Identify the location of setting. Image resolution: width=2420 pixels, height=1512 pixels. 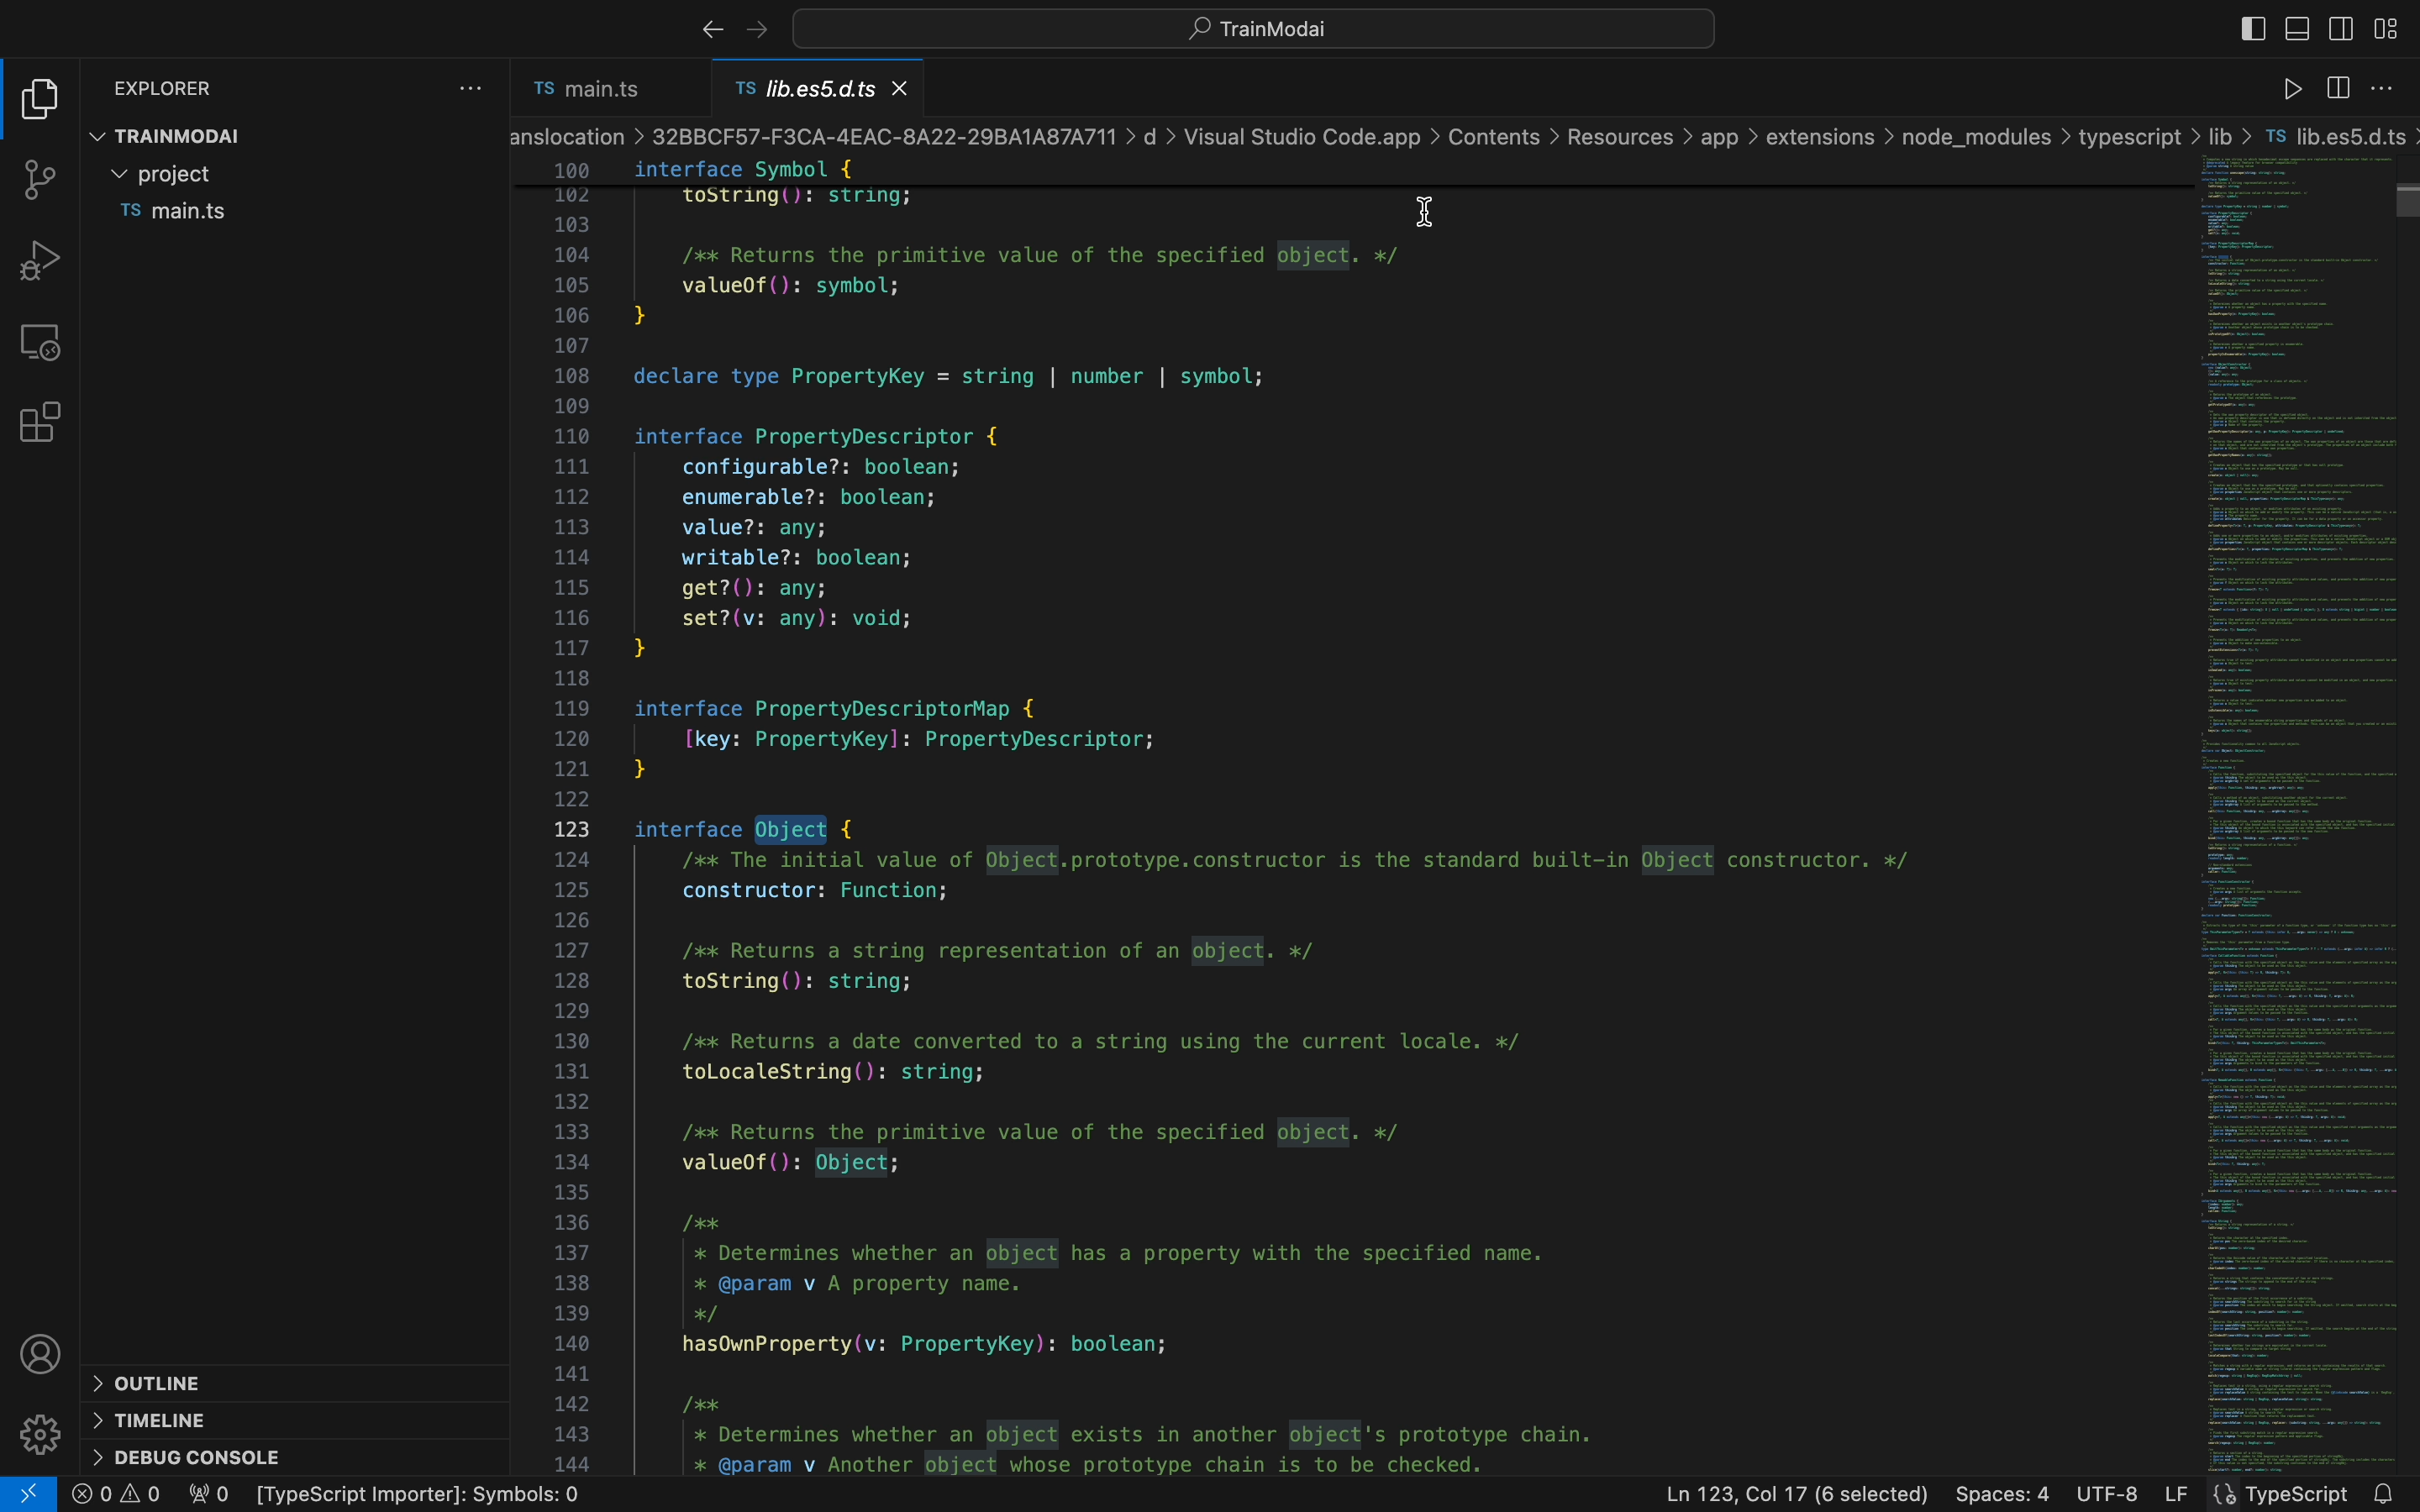
(2389, 84).